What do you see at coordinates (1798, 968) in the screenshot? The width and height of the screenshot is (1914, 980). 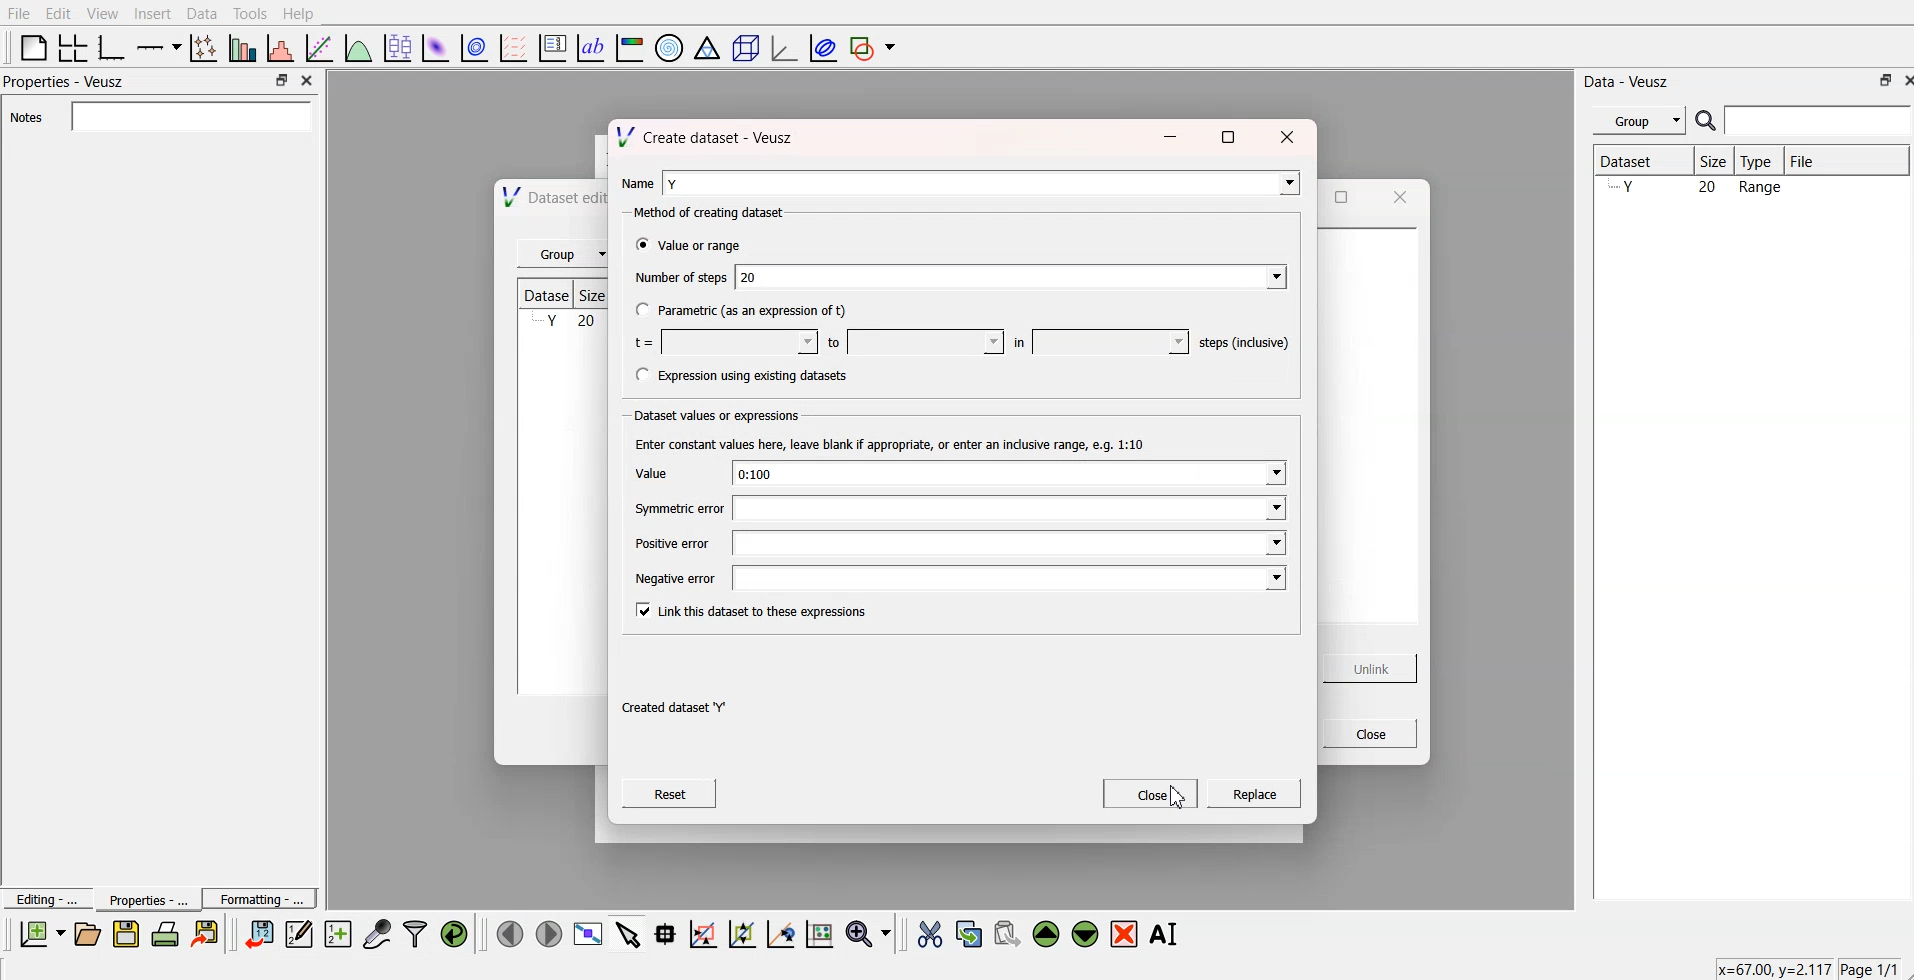 I see `x=67.00 , y=2.117 page 1/1` at bounding box center [1798, 968].